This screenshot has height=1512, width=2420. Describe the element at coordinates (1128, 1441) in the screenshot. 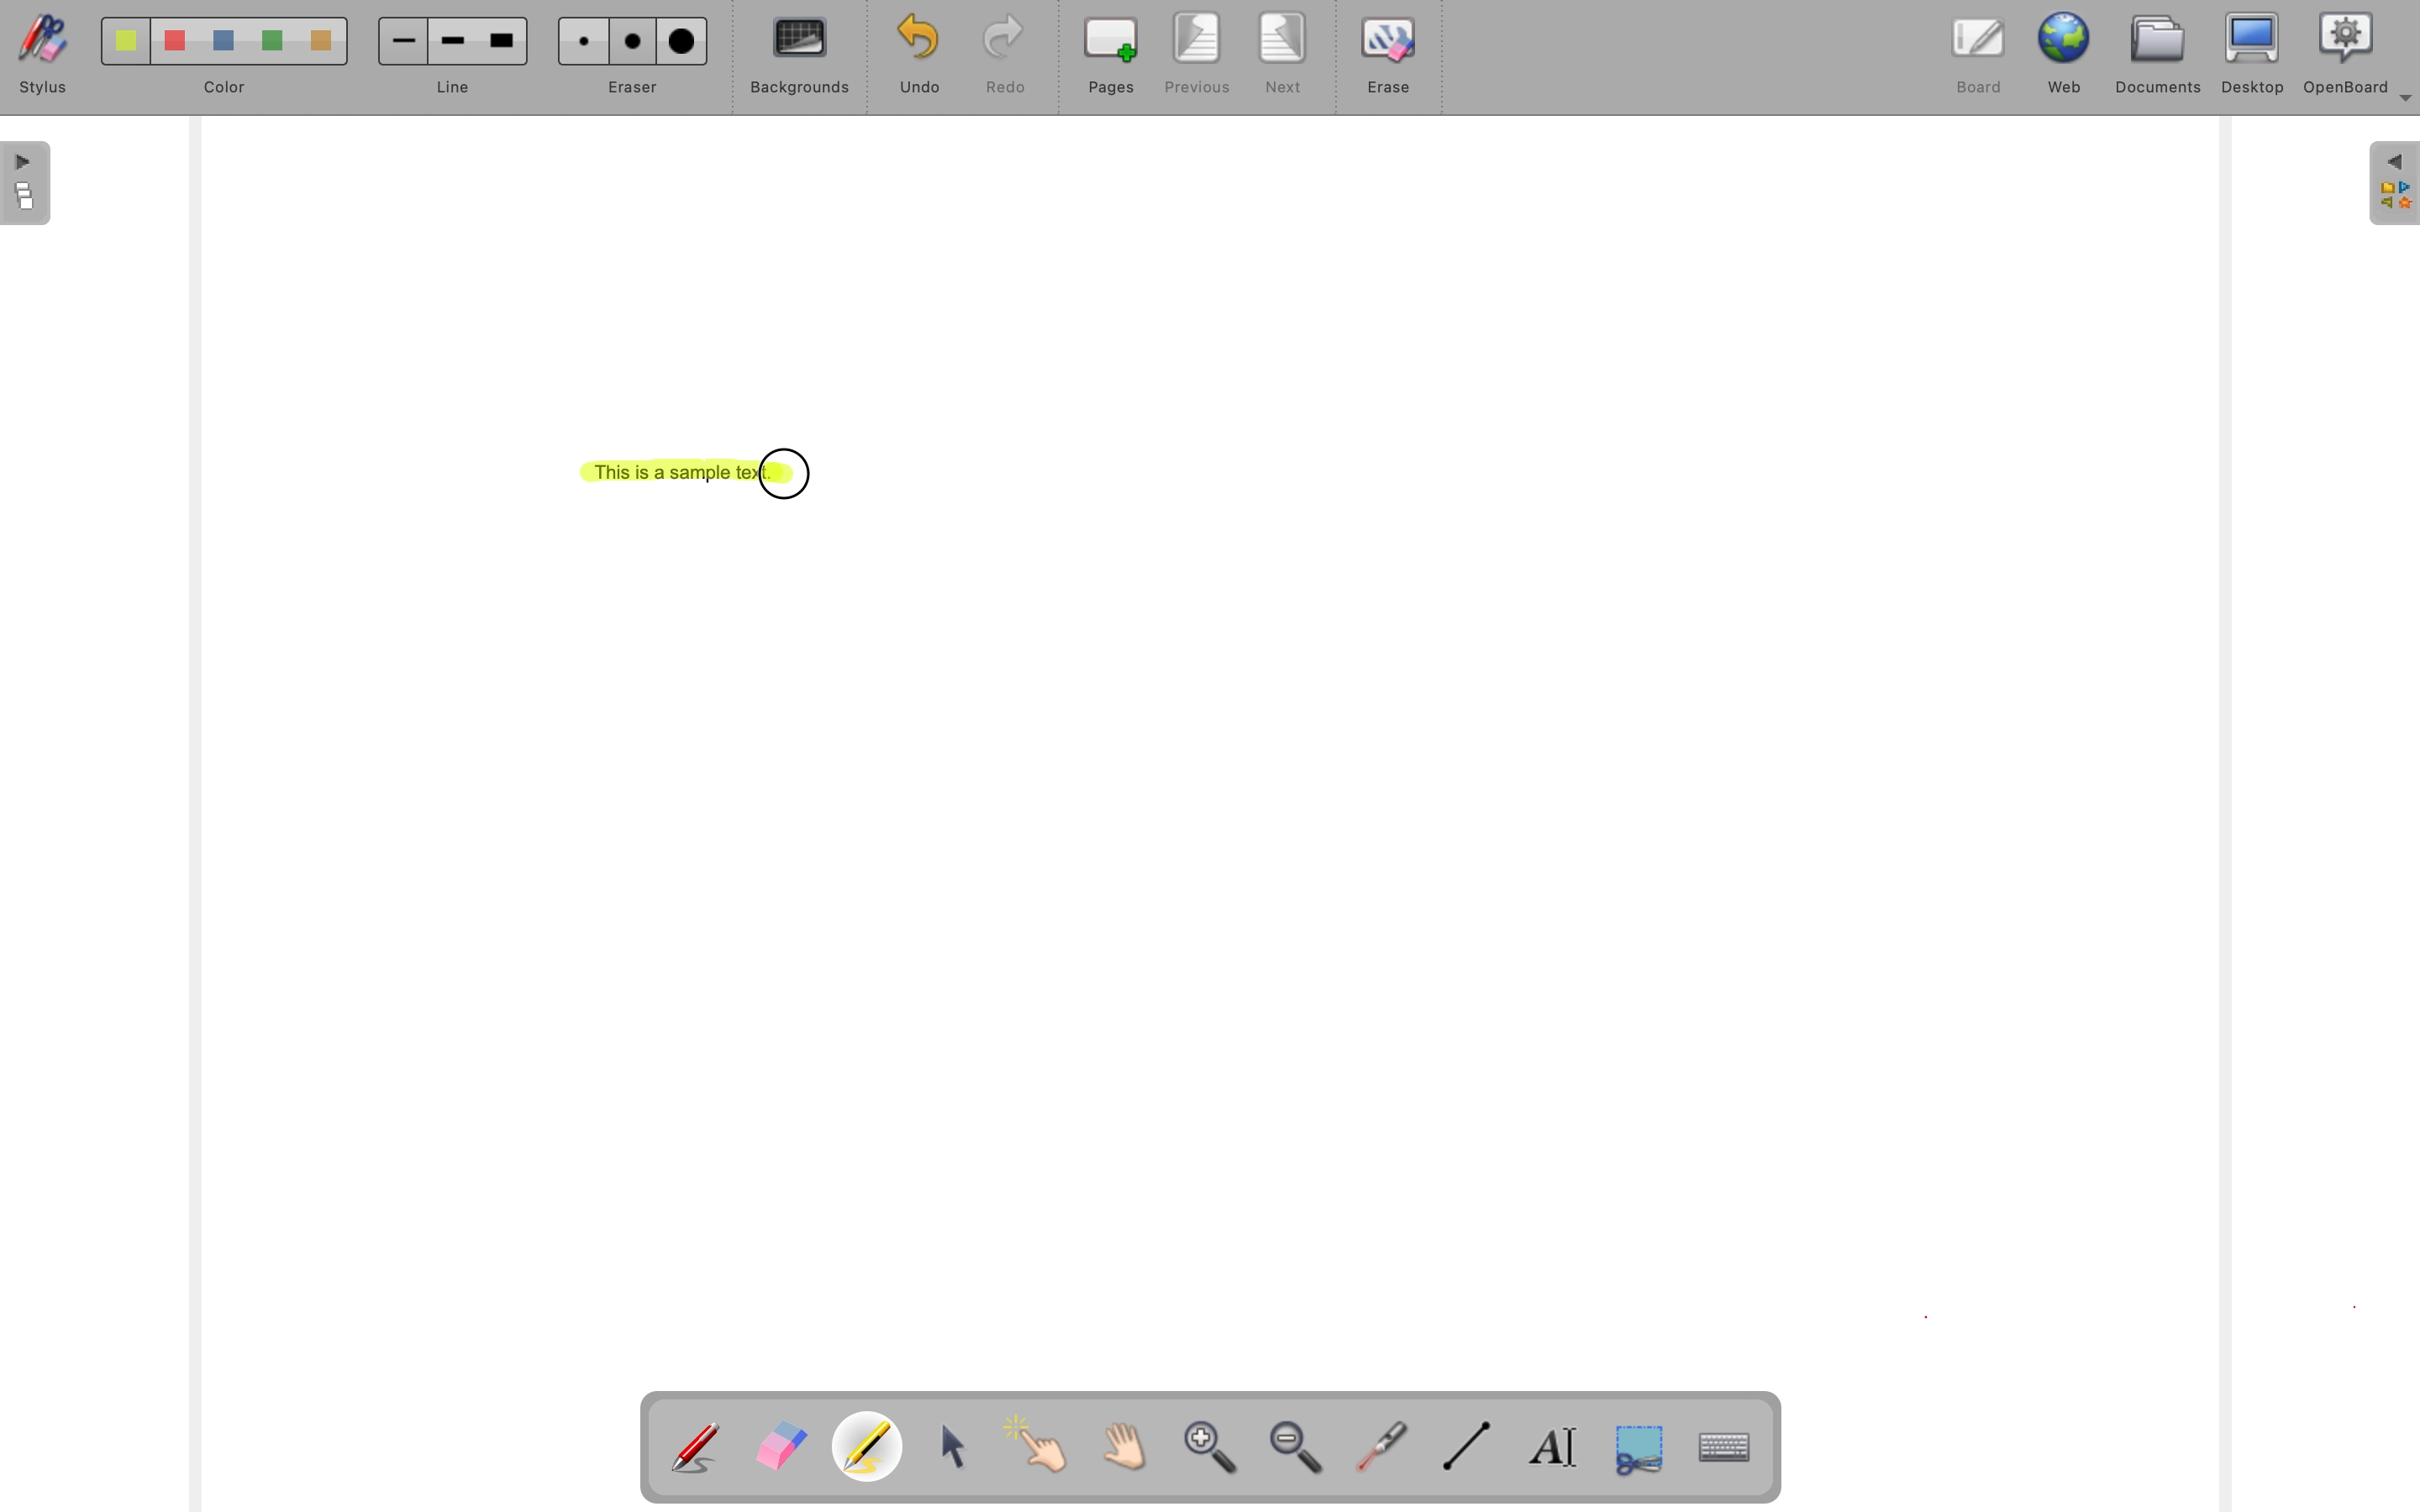

I see `Scroll page` at that location.